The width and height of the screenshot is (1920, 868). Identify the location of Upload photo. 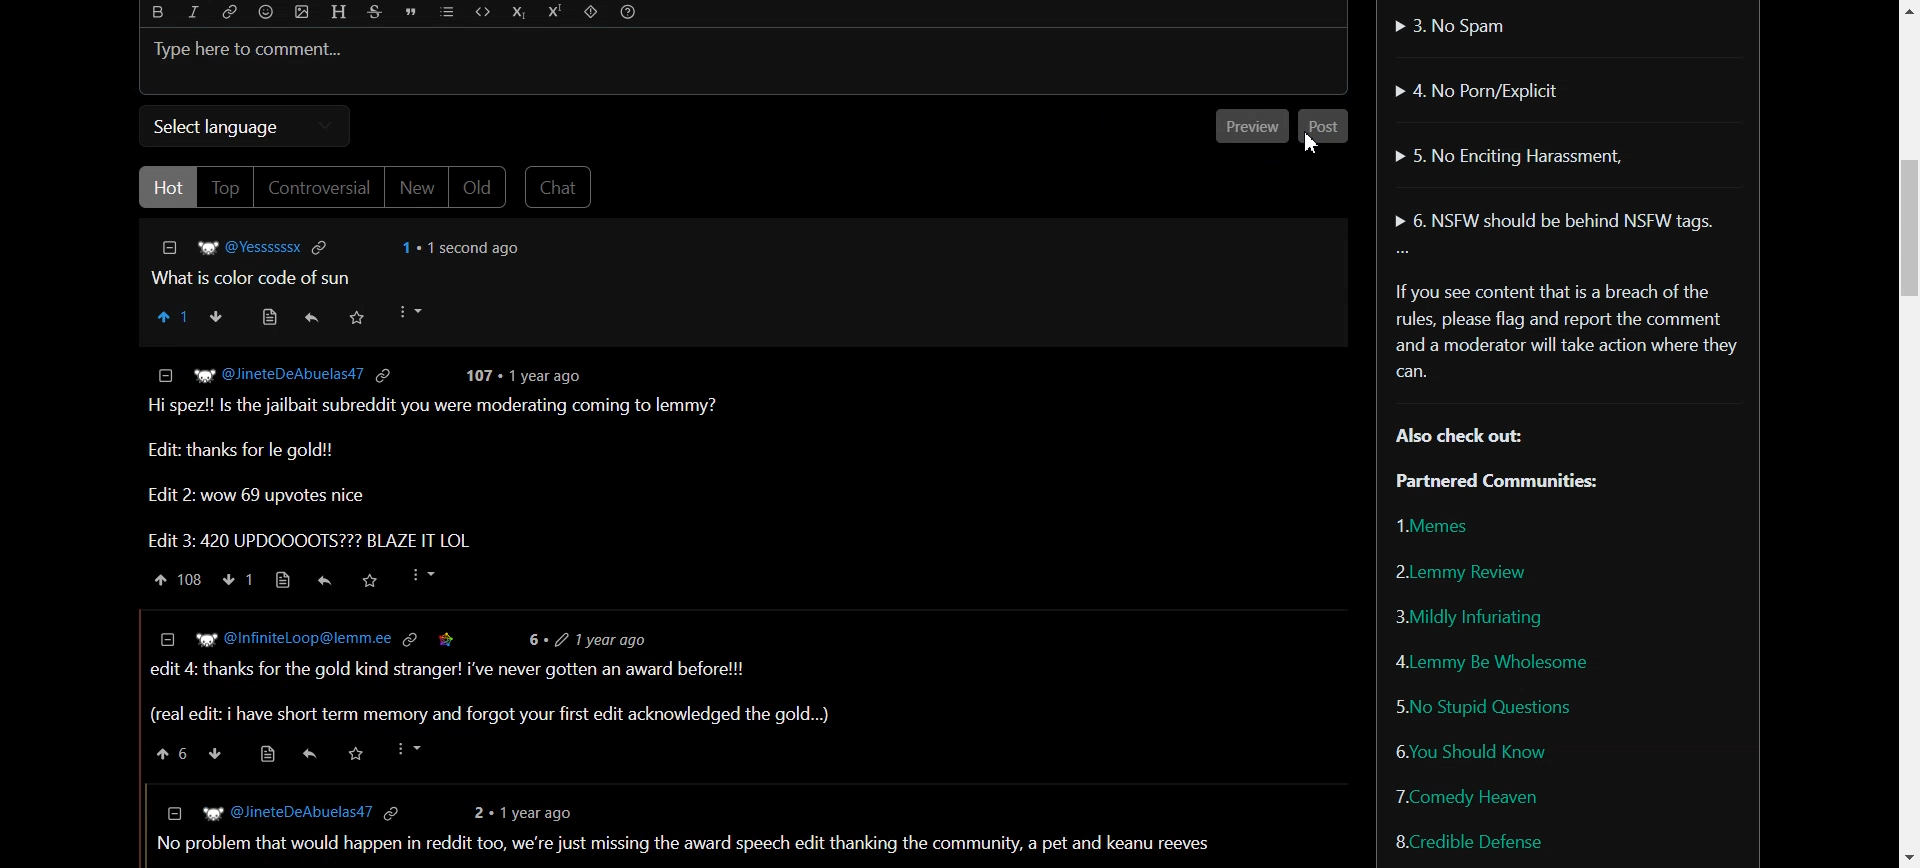
(302, 11).